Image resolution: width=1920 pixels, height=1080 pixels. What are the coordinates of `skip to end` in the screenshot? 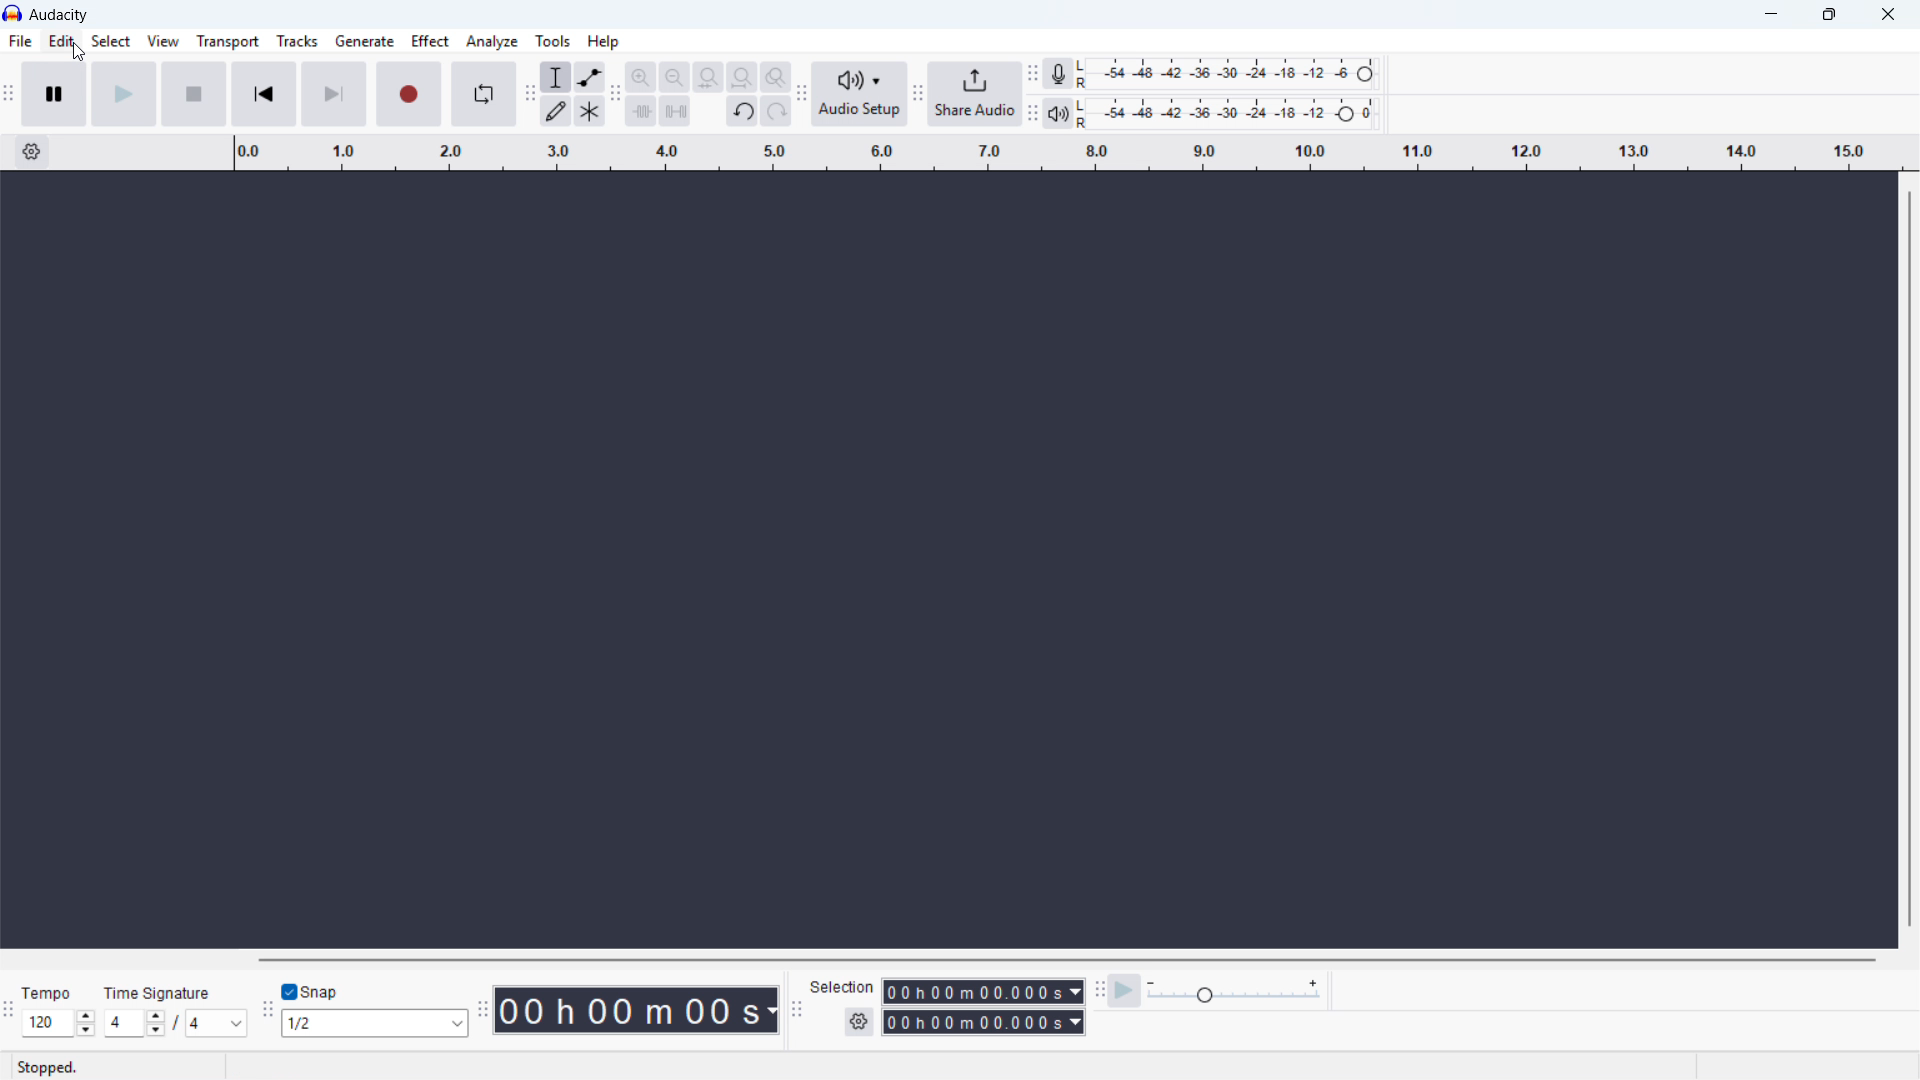 It's located at (333, 94).